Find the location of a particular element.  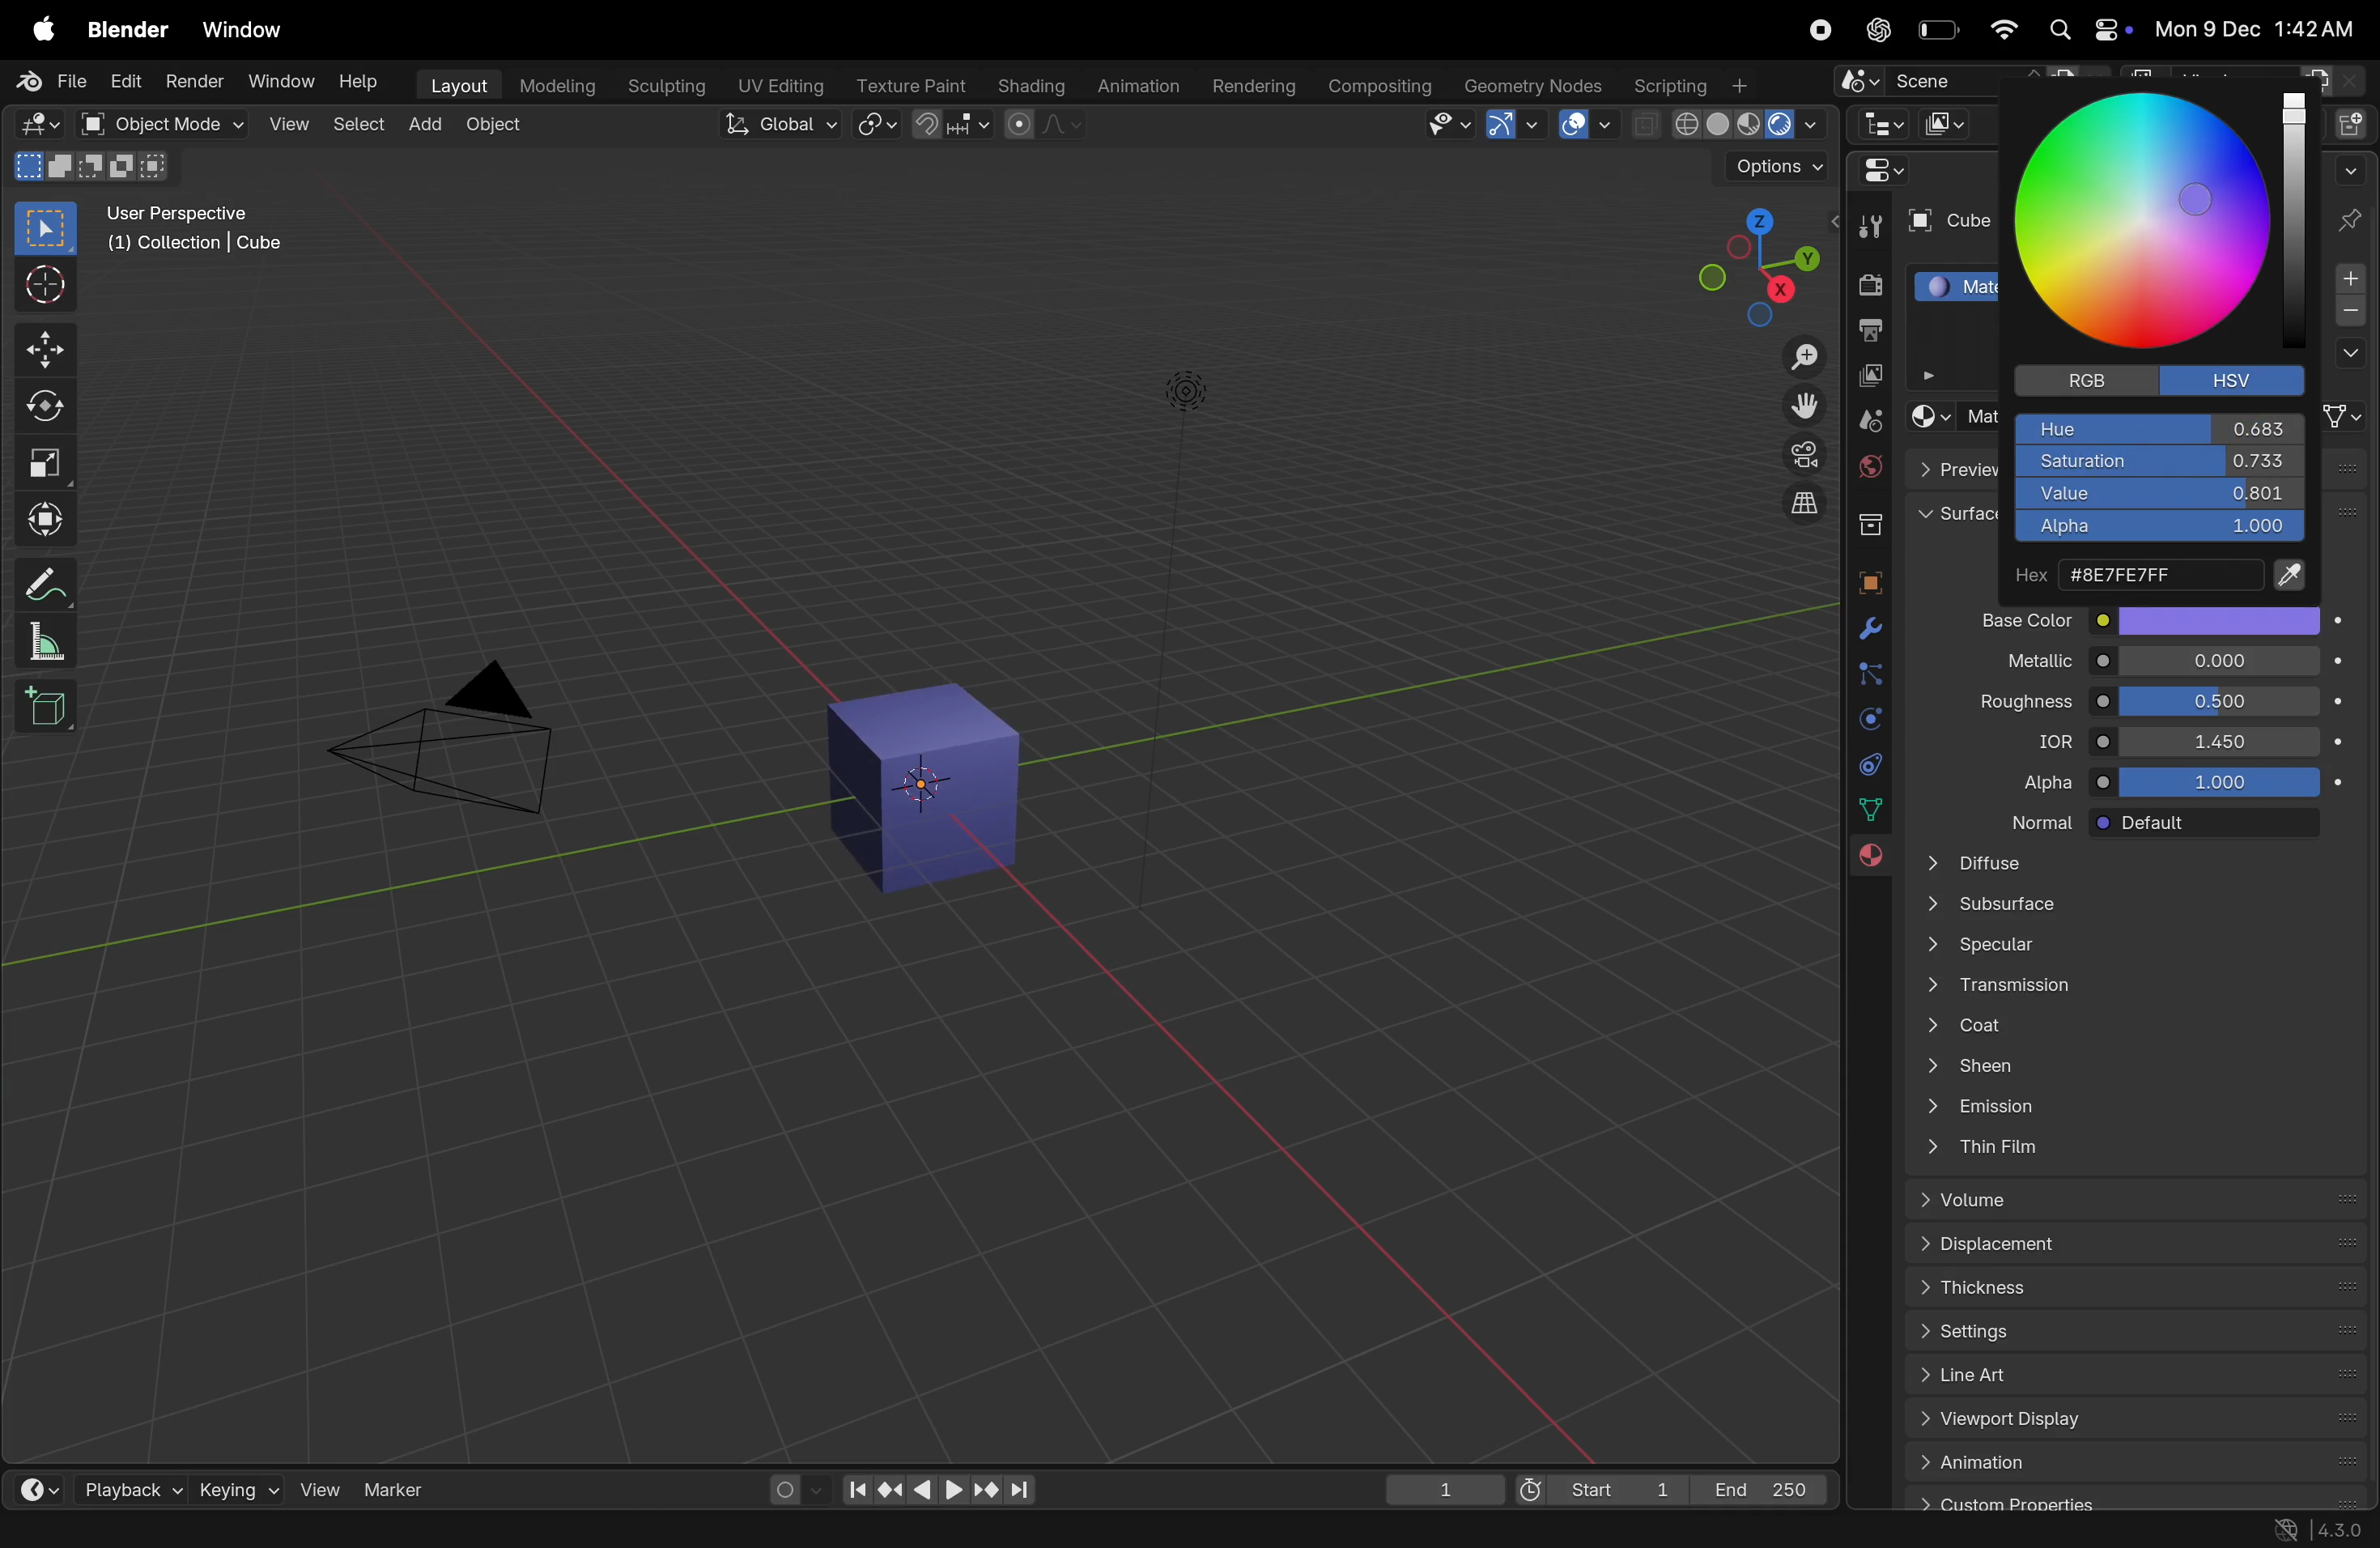

zoom i  is located at coordinates (1805, 351).